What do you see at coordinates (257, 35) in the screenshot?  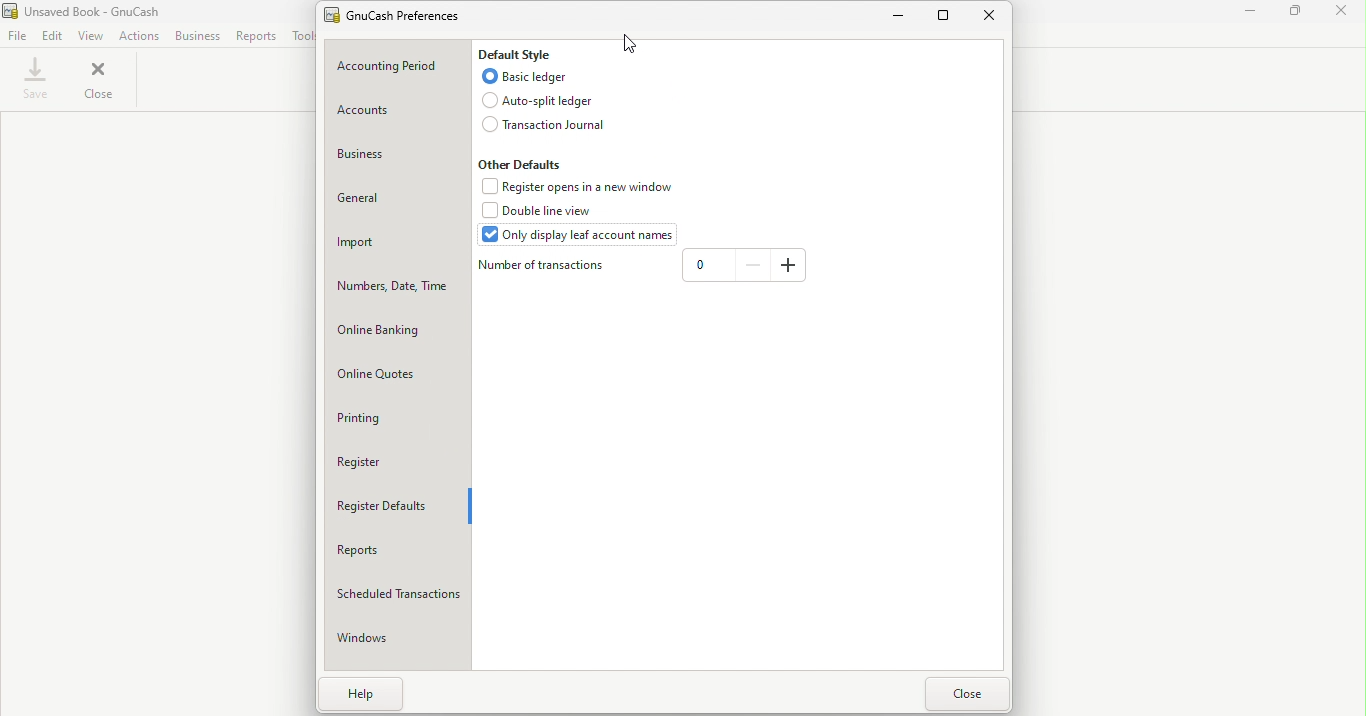 I see `Reports` at bounding box center [257, 35].